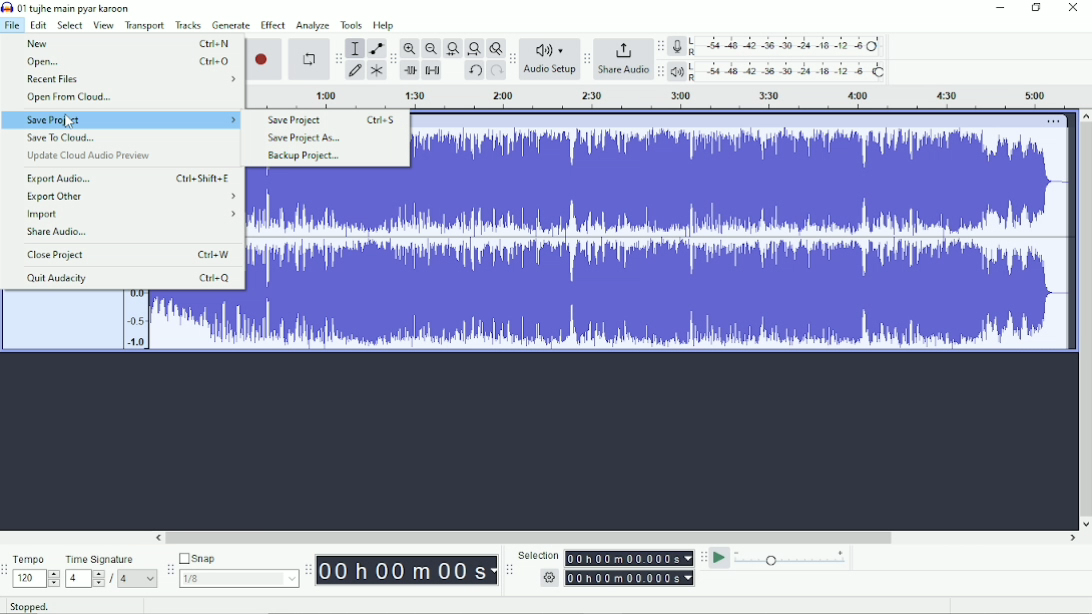 This screenshot has height=614, width=1092. I want to click on Edit, so click(38, 25).